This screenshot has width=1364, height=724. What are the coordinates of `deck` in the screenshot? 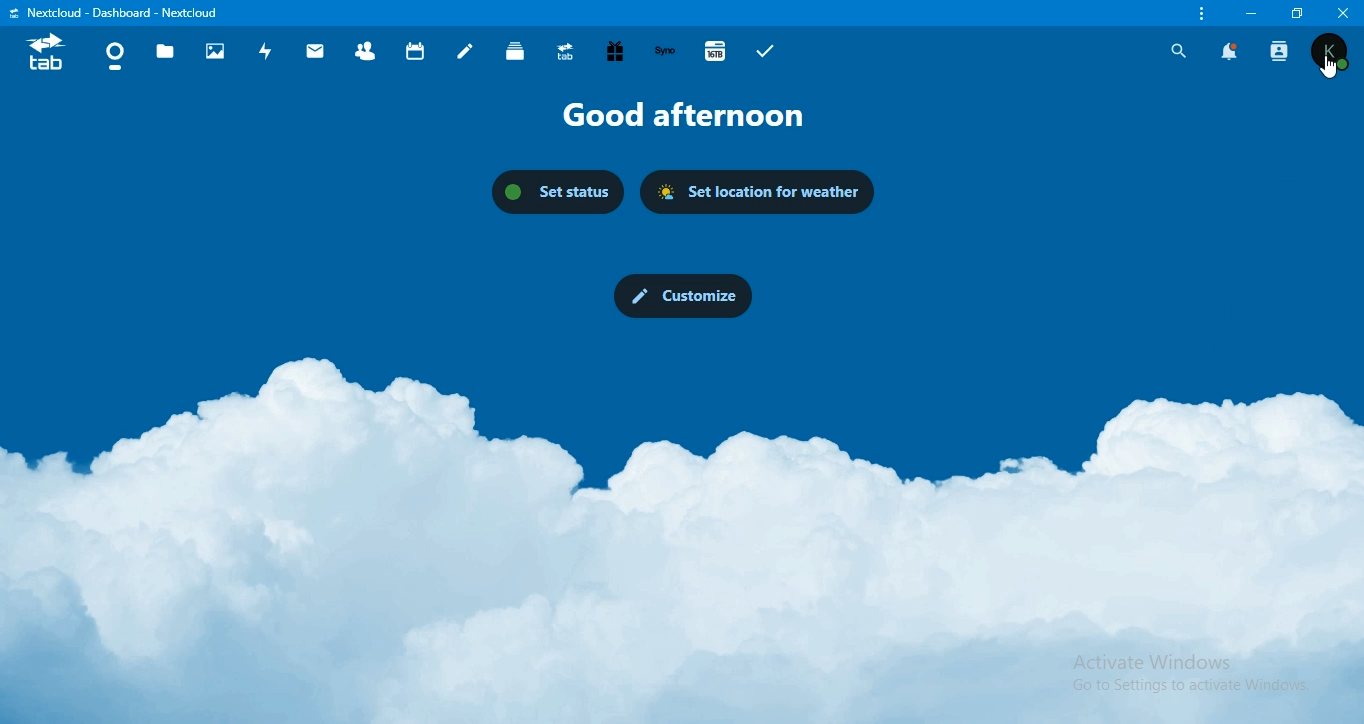 It's located at (517, 51).